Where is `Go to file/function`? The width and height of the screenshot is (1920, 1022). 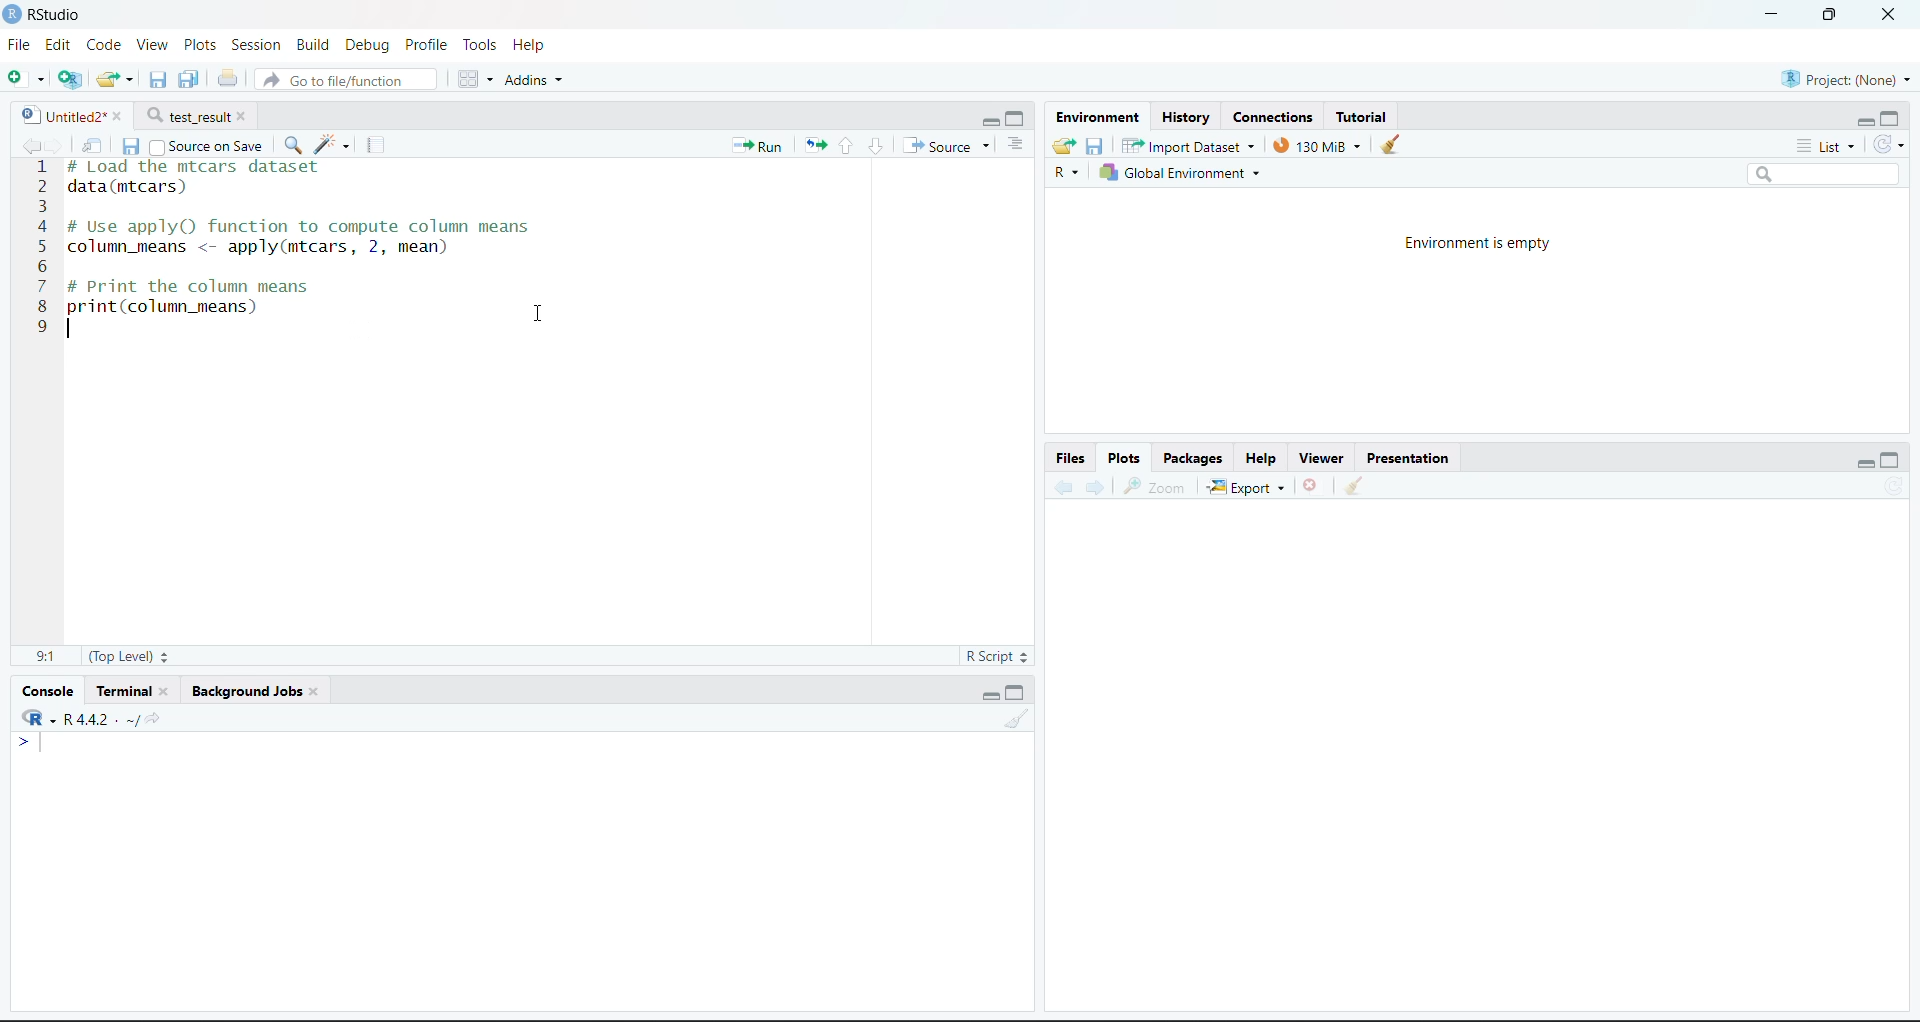 Go to file/function is located at coordinates (347, 80).